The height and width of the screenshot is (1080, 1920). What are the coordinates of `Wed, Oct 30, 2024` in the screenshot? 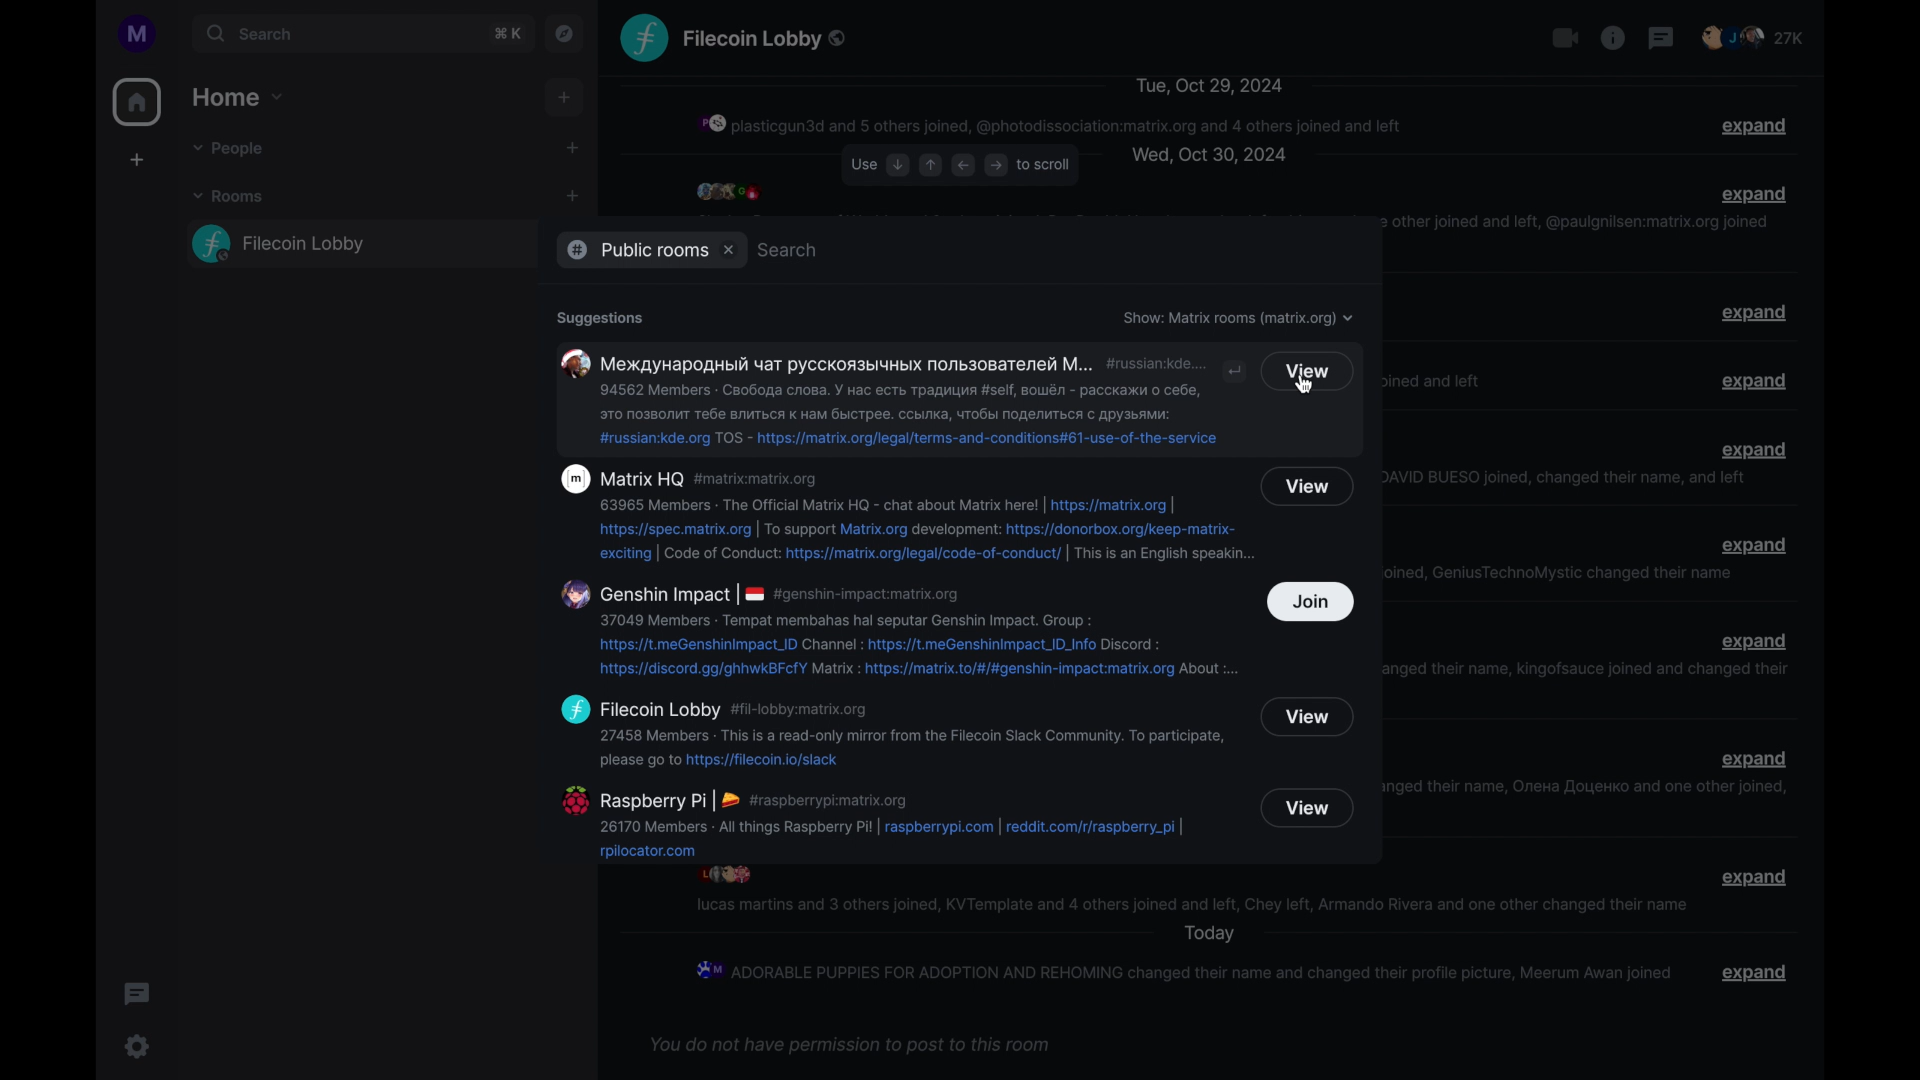 It's located at (1208, 156).